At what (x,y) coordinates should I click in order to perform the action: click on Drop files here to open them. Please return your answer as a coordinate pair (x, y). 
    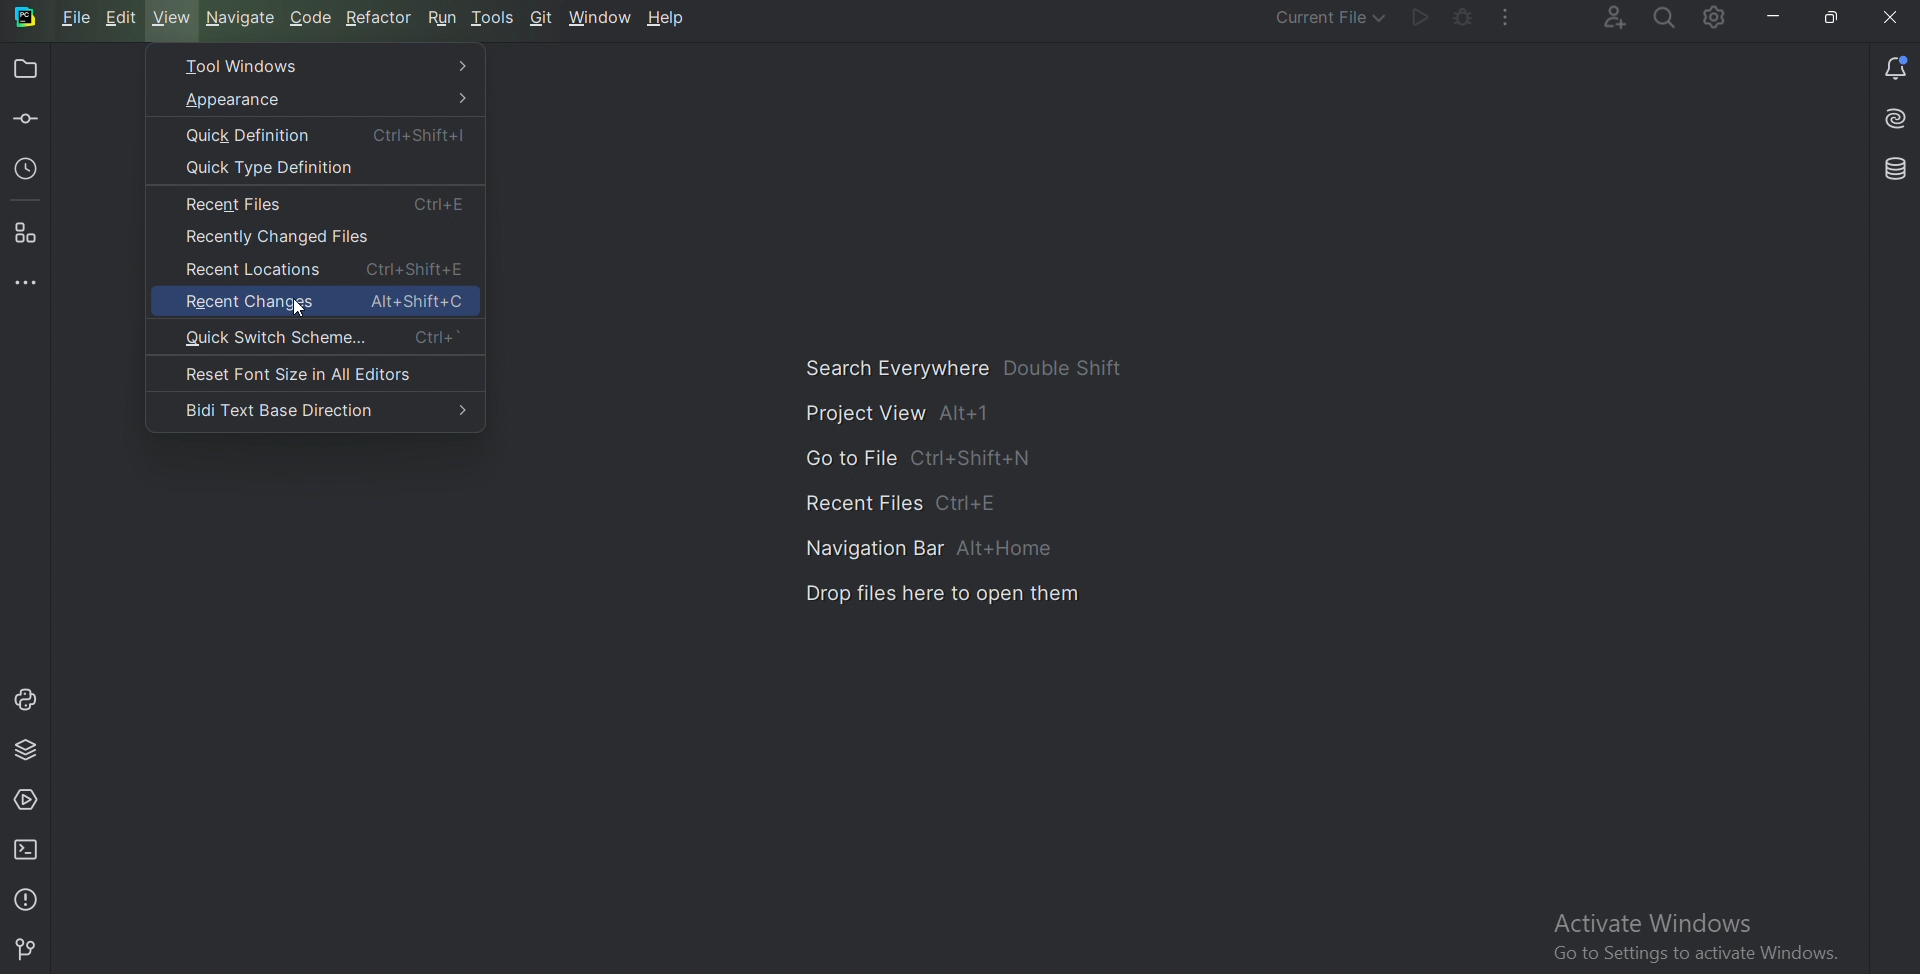
    Looking at the image, I should click on (944, 591).